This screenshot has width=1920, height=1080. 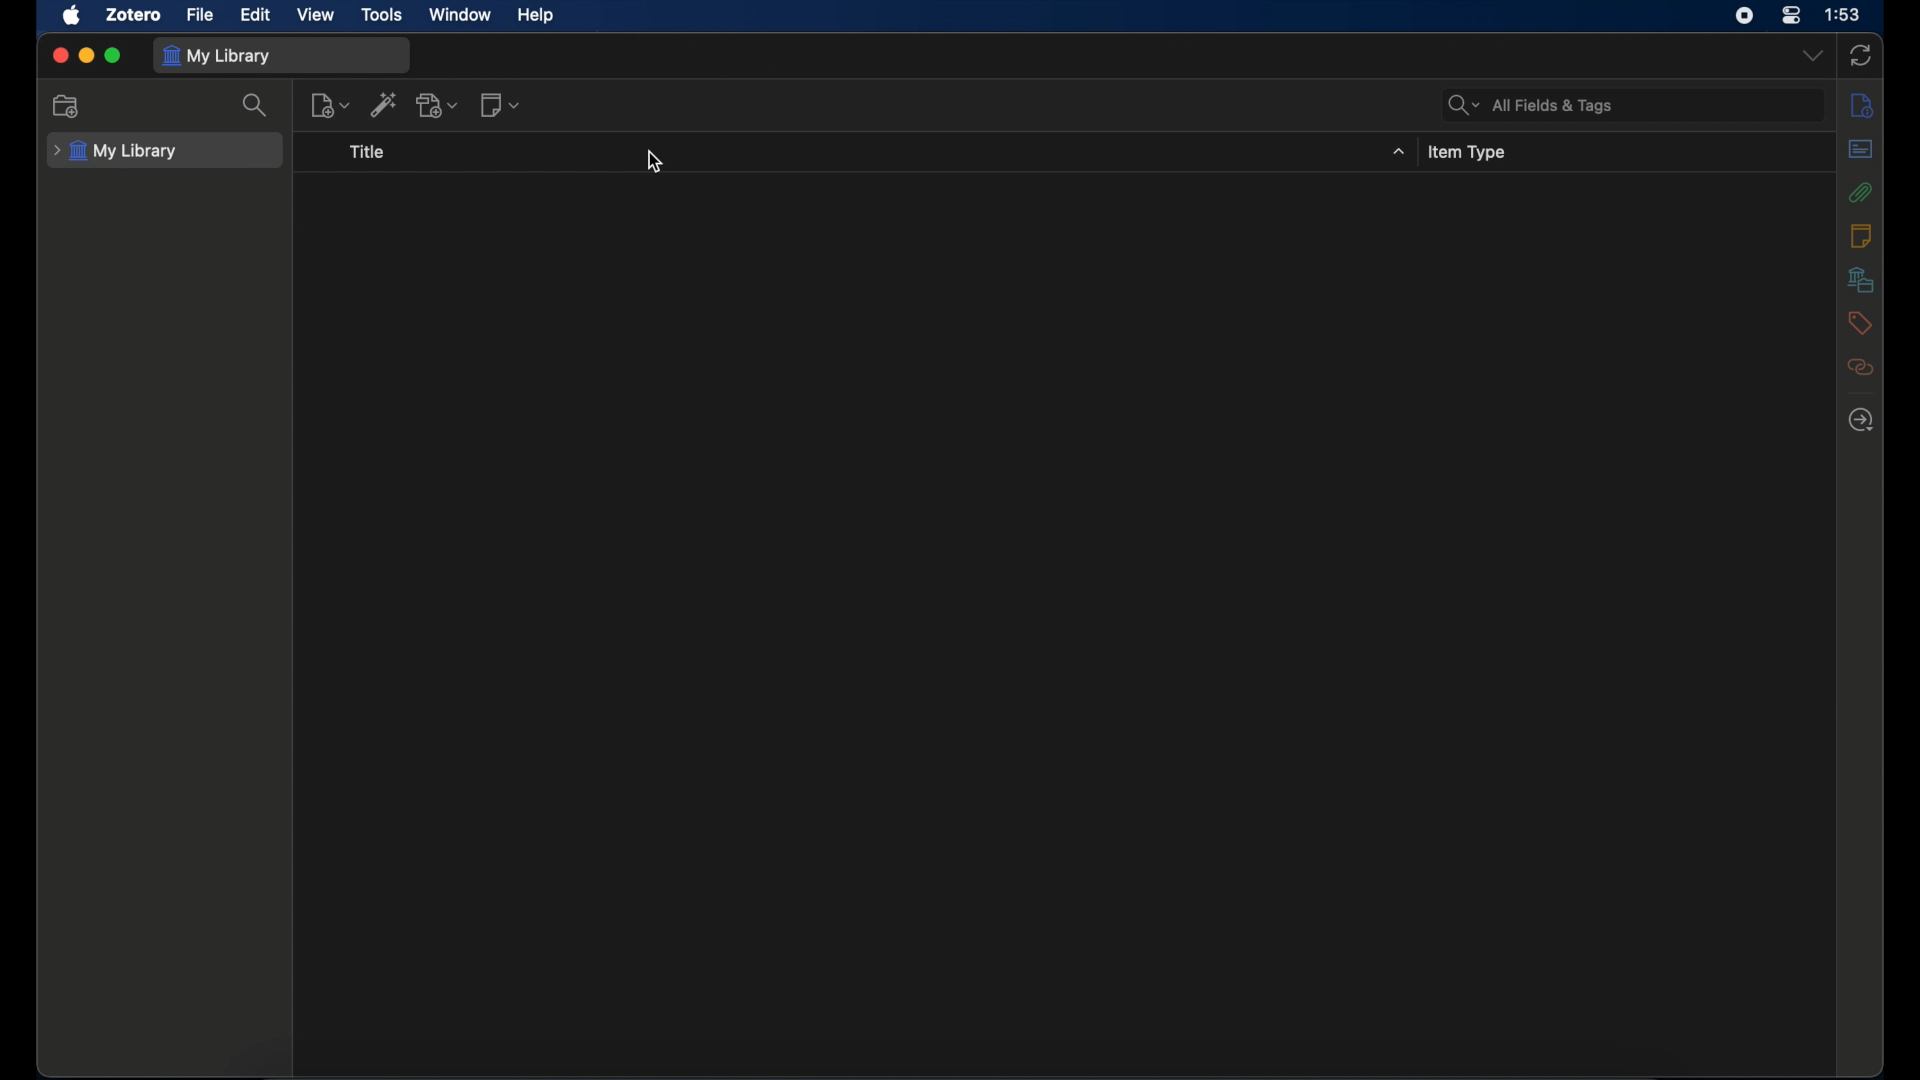 What do you see at coordinates (59, 56) in the screenshot?
I see `close` at bounding box center [59, 56].